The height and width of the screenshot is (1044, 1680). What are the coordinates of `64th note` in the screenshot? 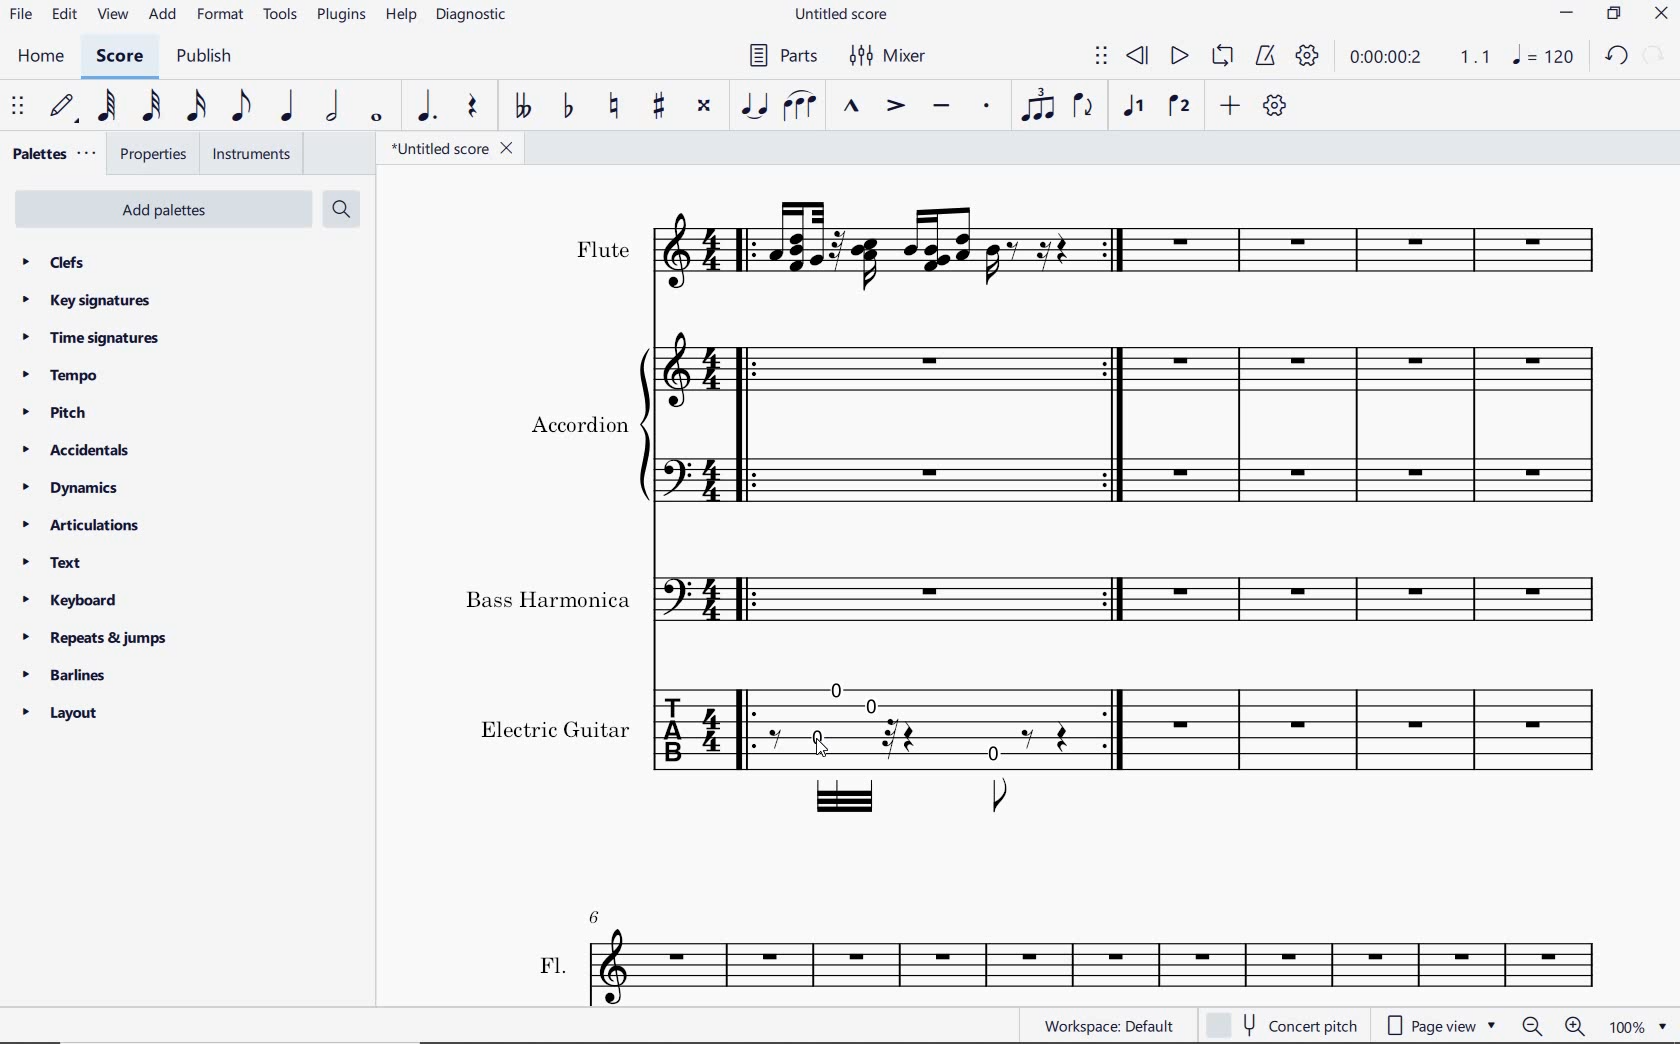 It's located at (107, 107).